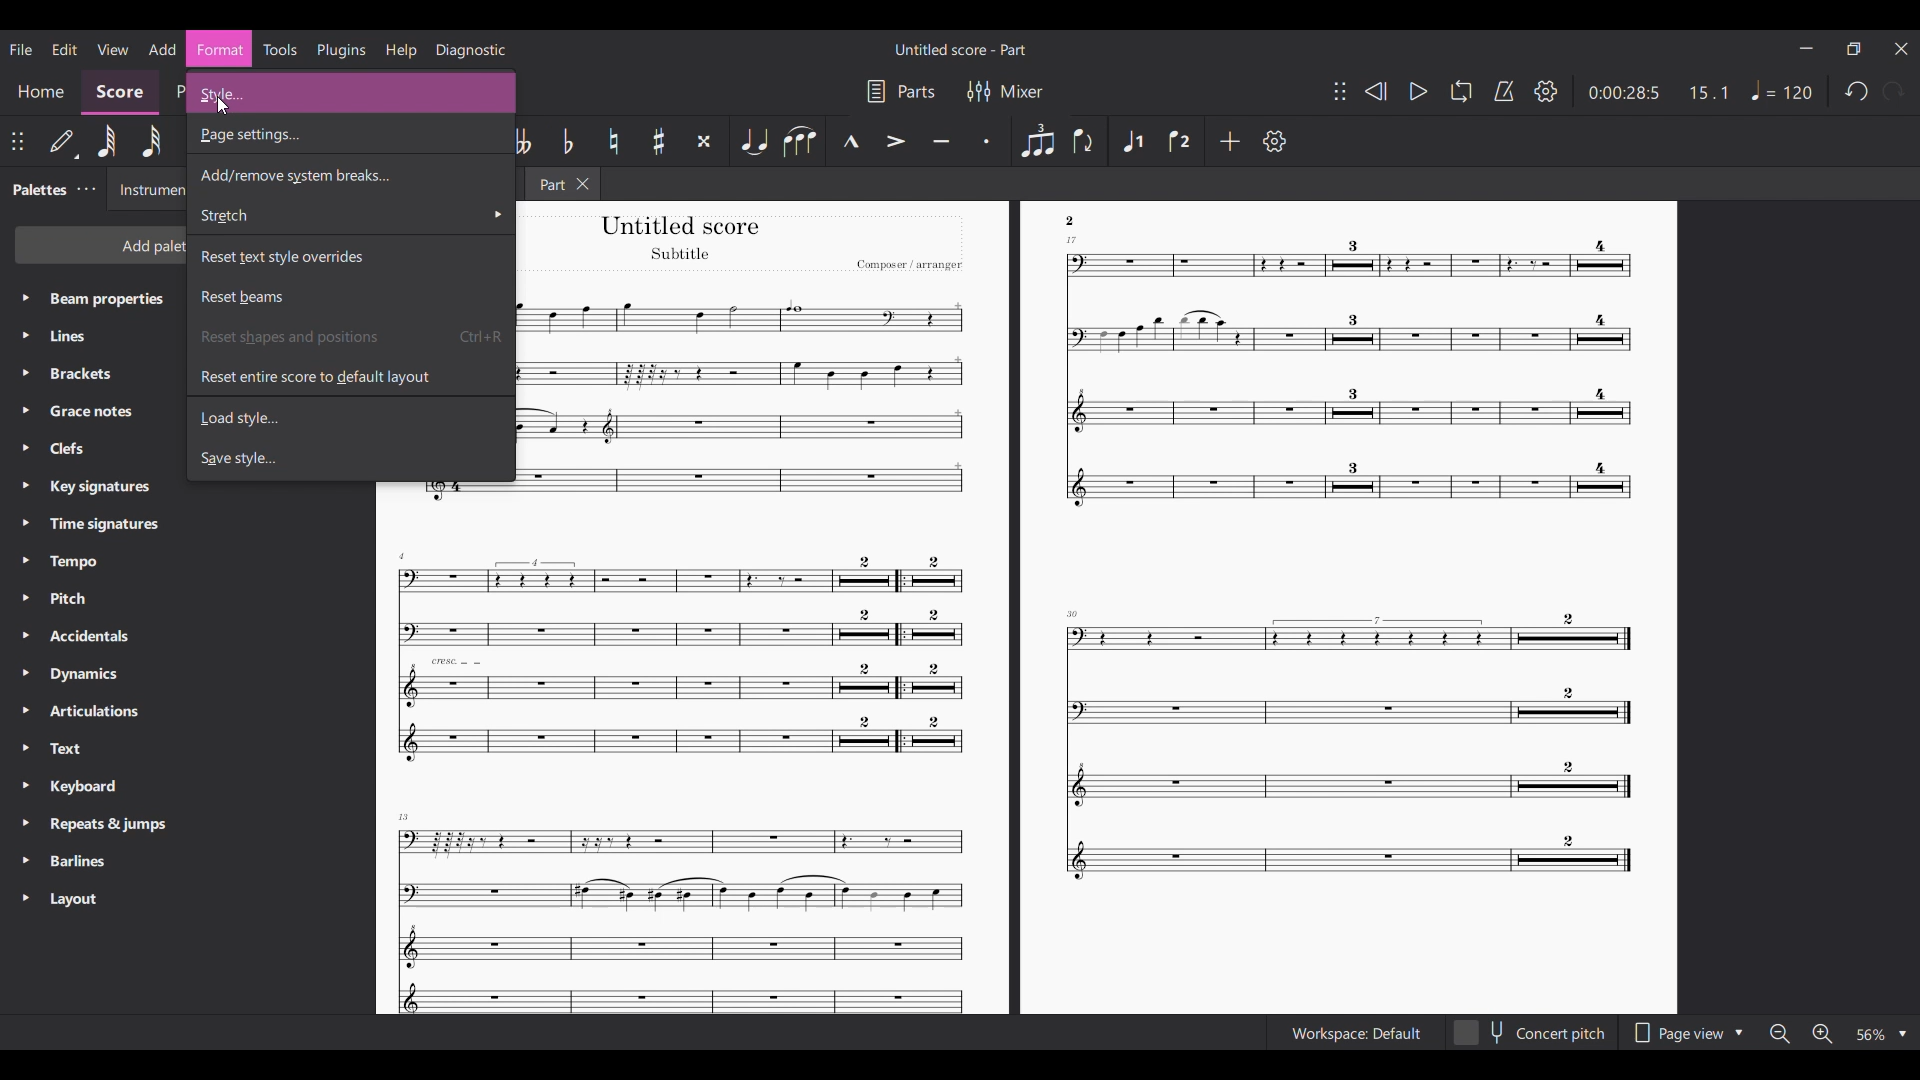 The height and width of the screenshot is (1080, 1920). What do you see at coordinates (1853, 49) in the screenshot?
I see `Smaller tab` at bounding box center [1853, 49].